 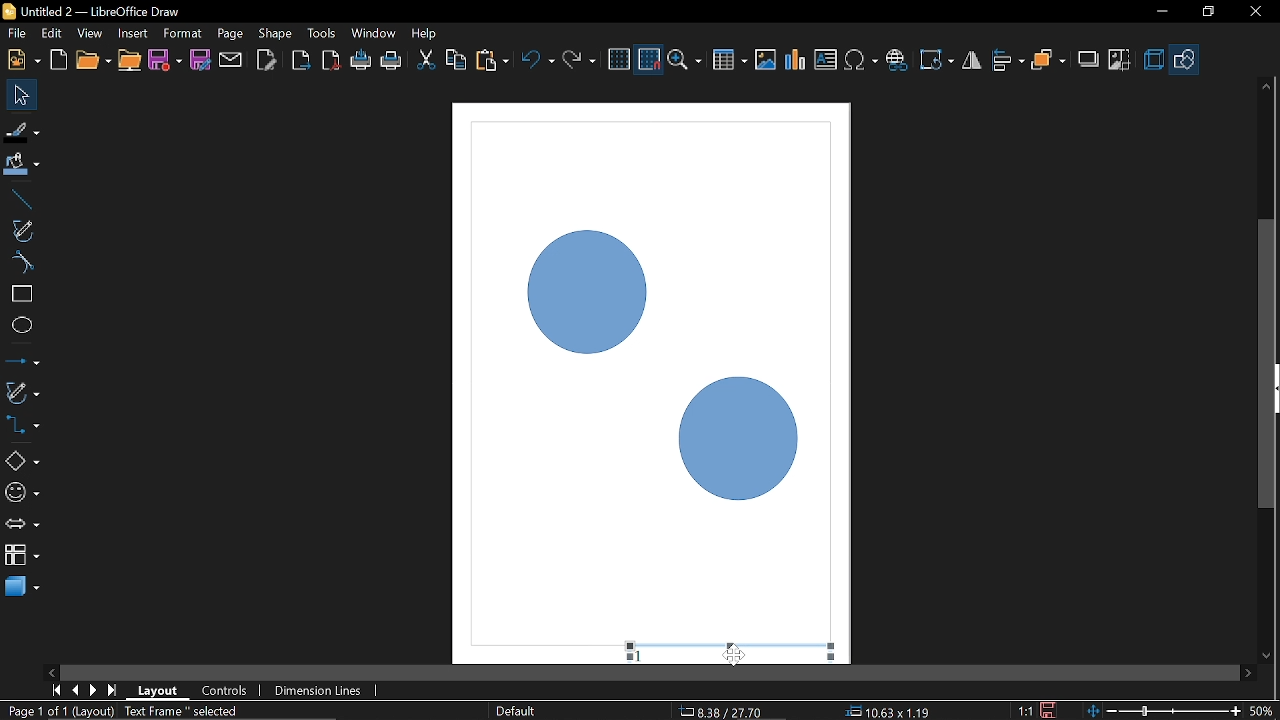 I want to click on Change zoom, so click(x=1166, y=709).